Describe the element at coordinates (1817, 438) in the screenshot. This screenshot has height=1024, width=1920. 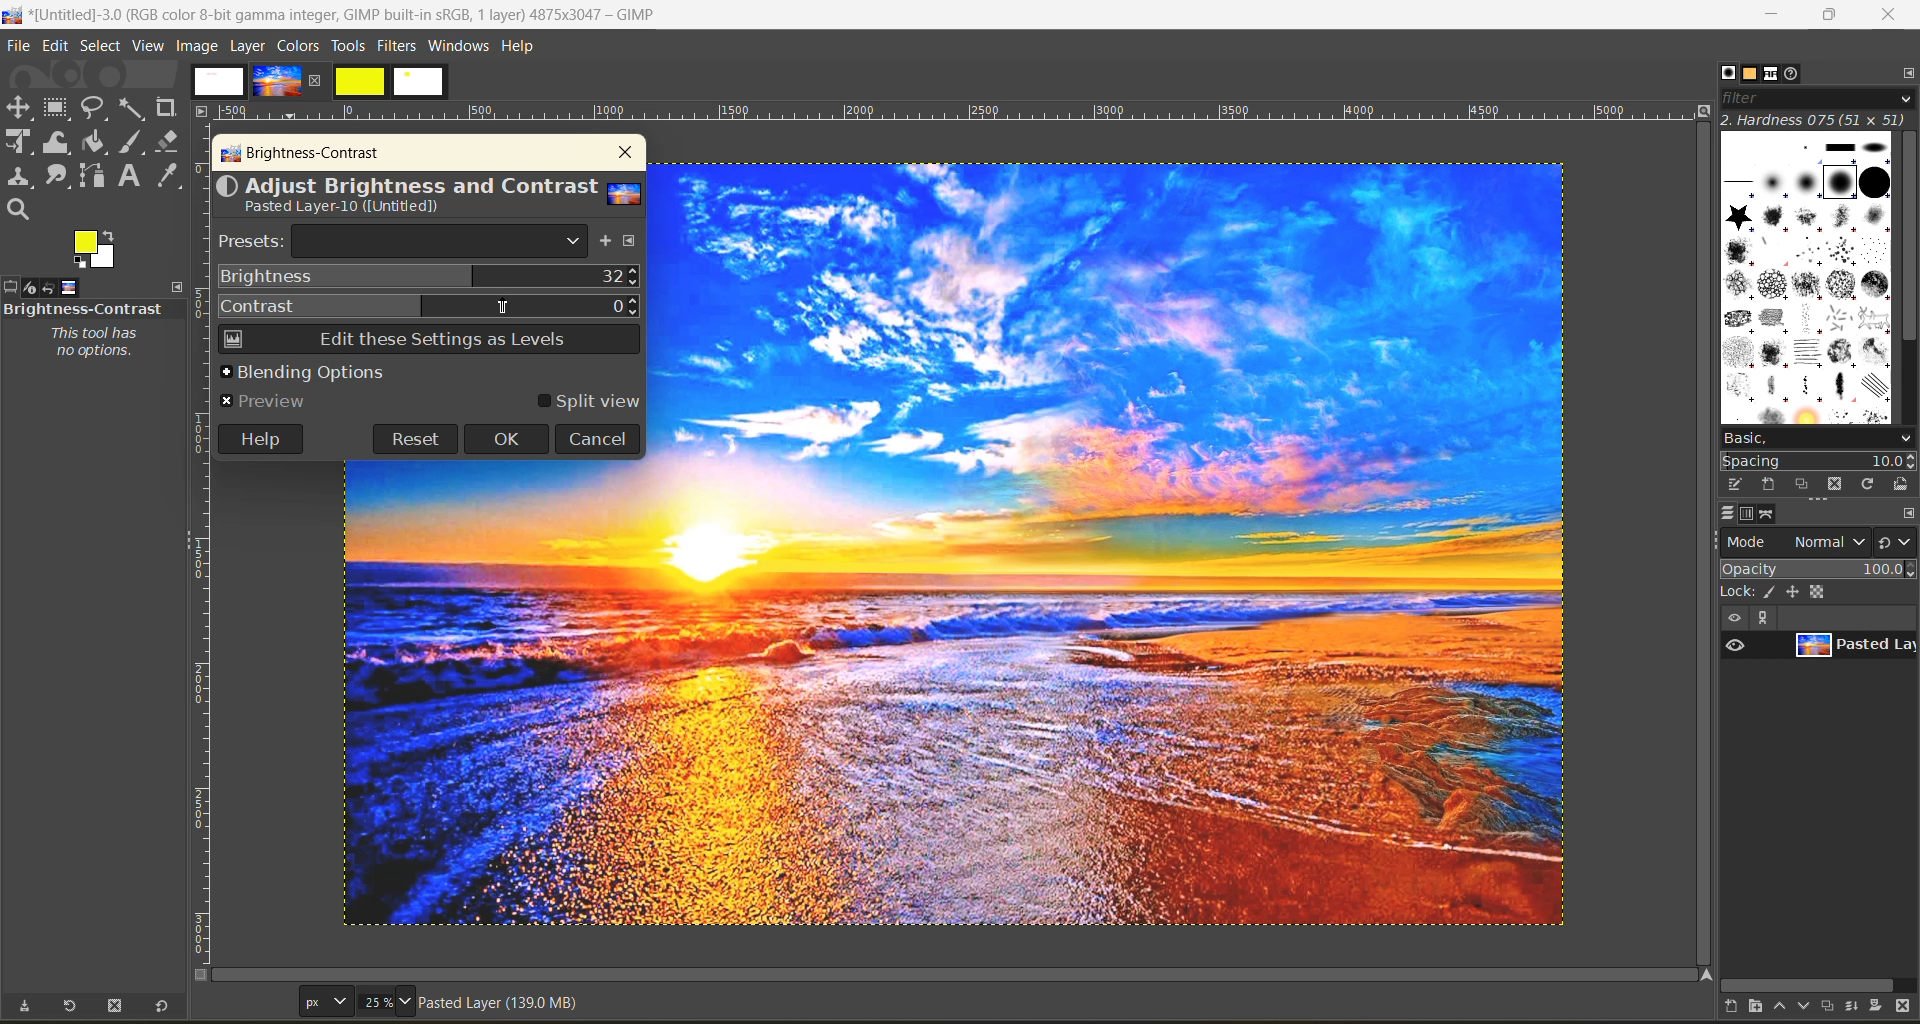
I see `basic` at that location.